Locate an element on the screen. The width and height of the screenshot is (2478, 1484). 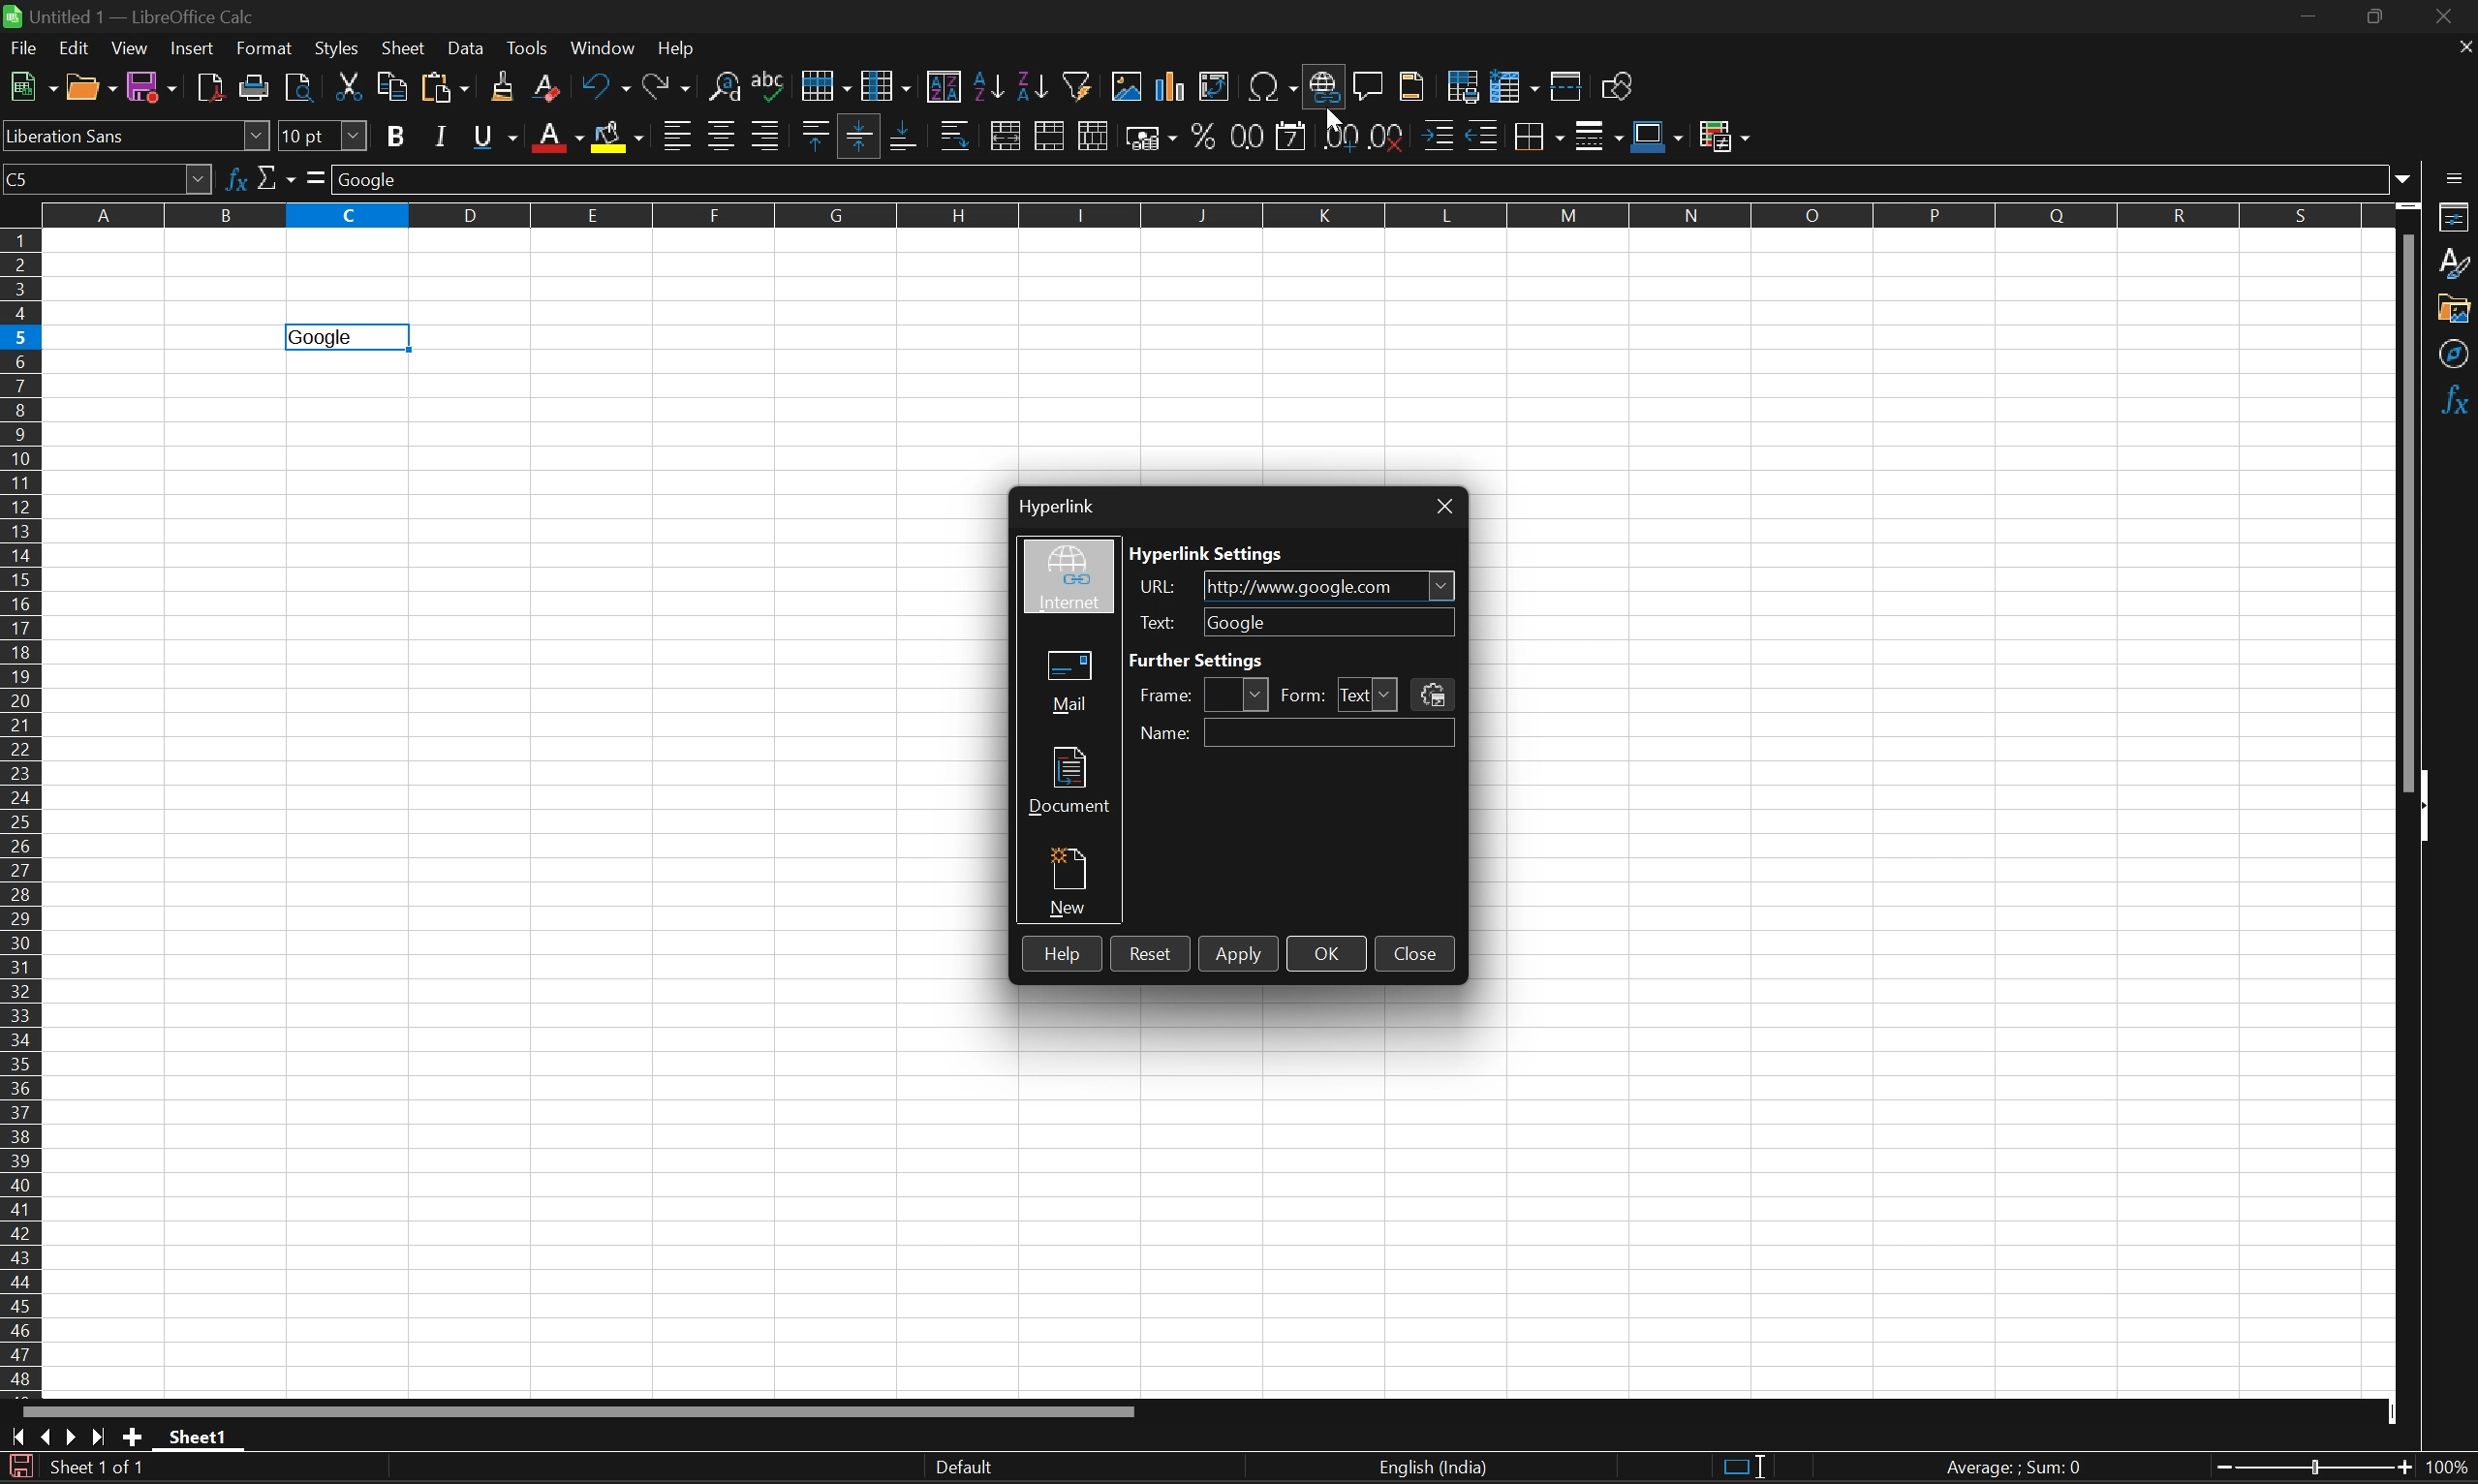
Underline is located at coordinates (498, 135).